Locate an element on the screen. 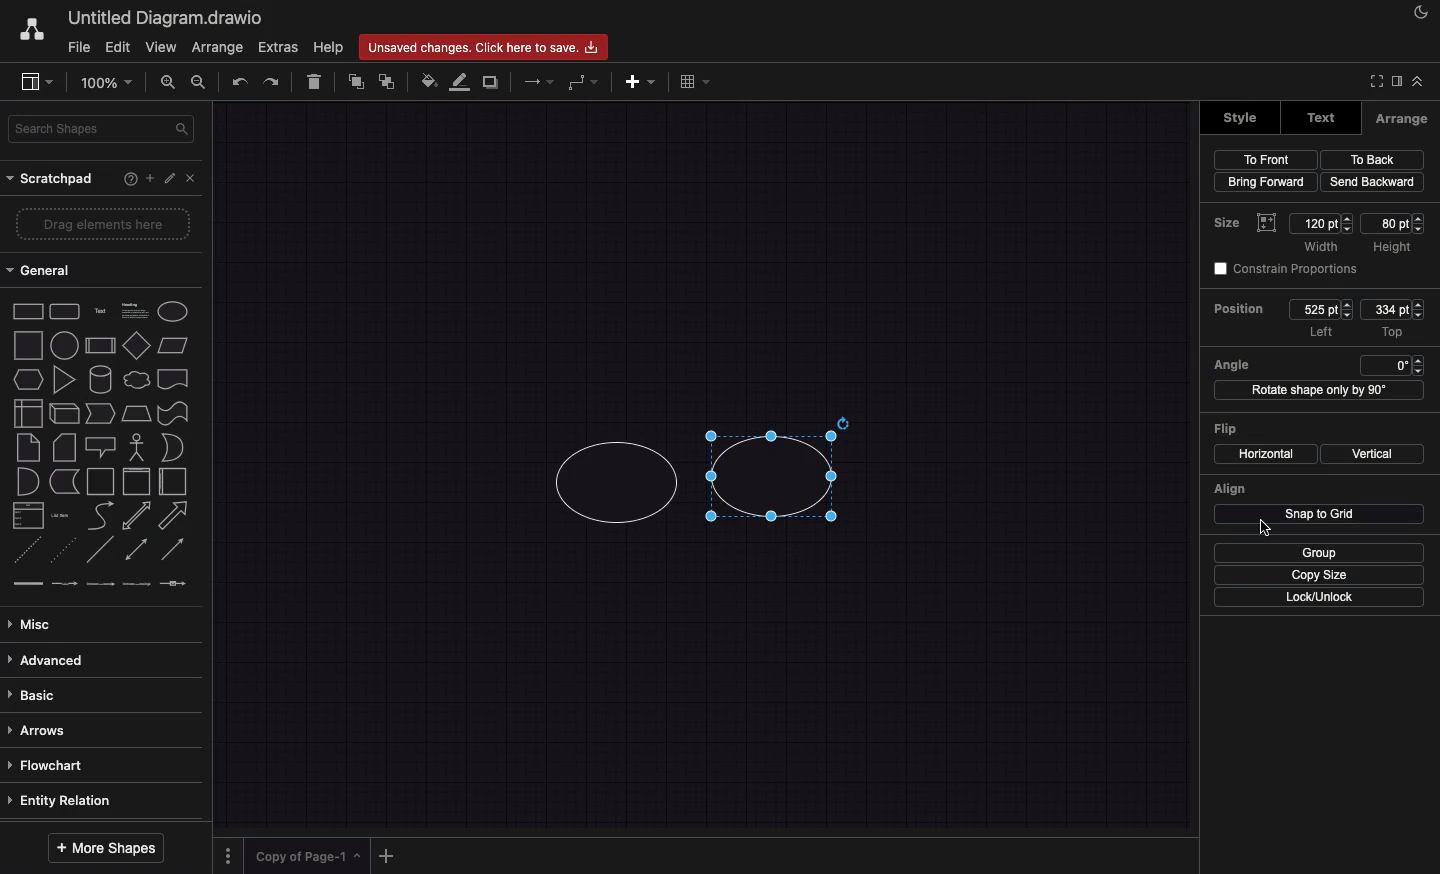 The height and width of the screenshot is (874, 1440). redo is located at coordinates (273, 81).